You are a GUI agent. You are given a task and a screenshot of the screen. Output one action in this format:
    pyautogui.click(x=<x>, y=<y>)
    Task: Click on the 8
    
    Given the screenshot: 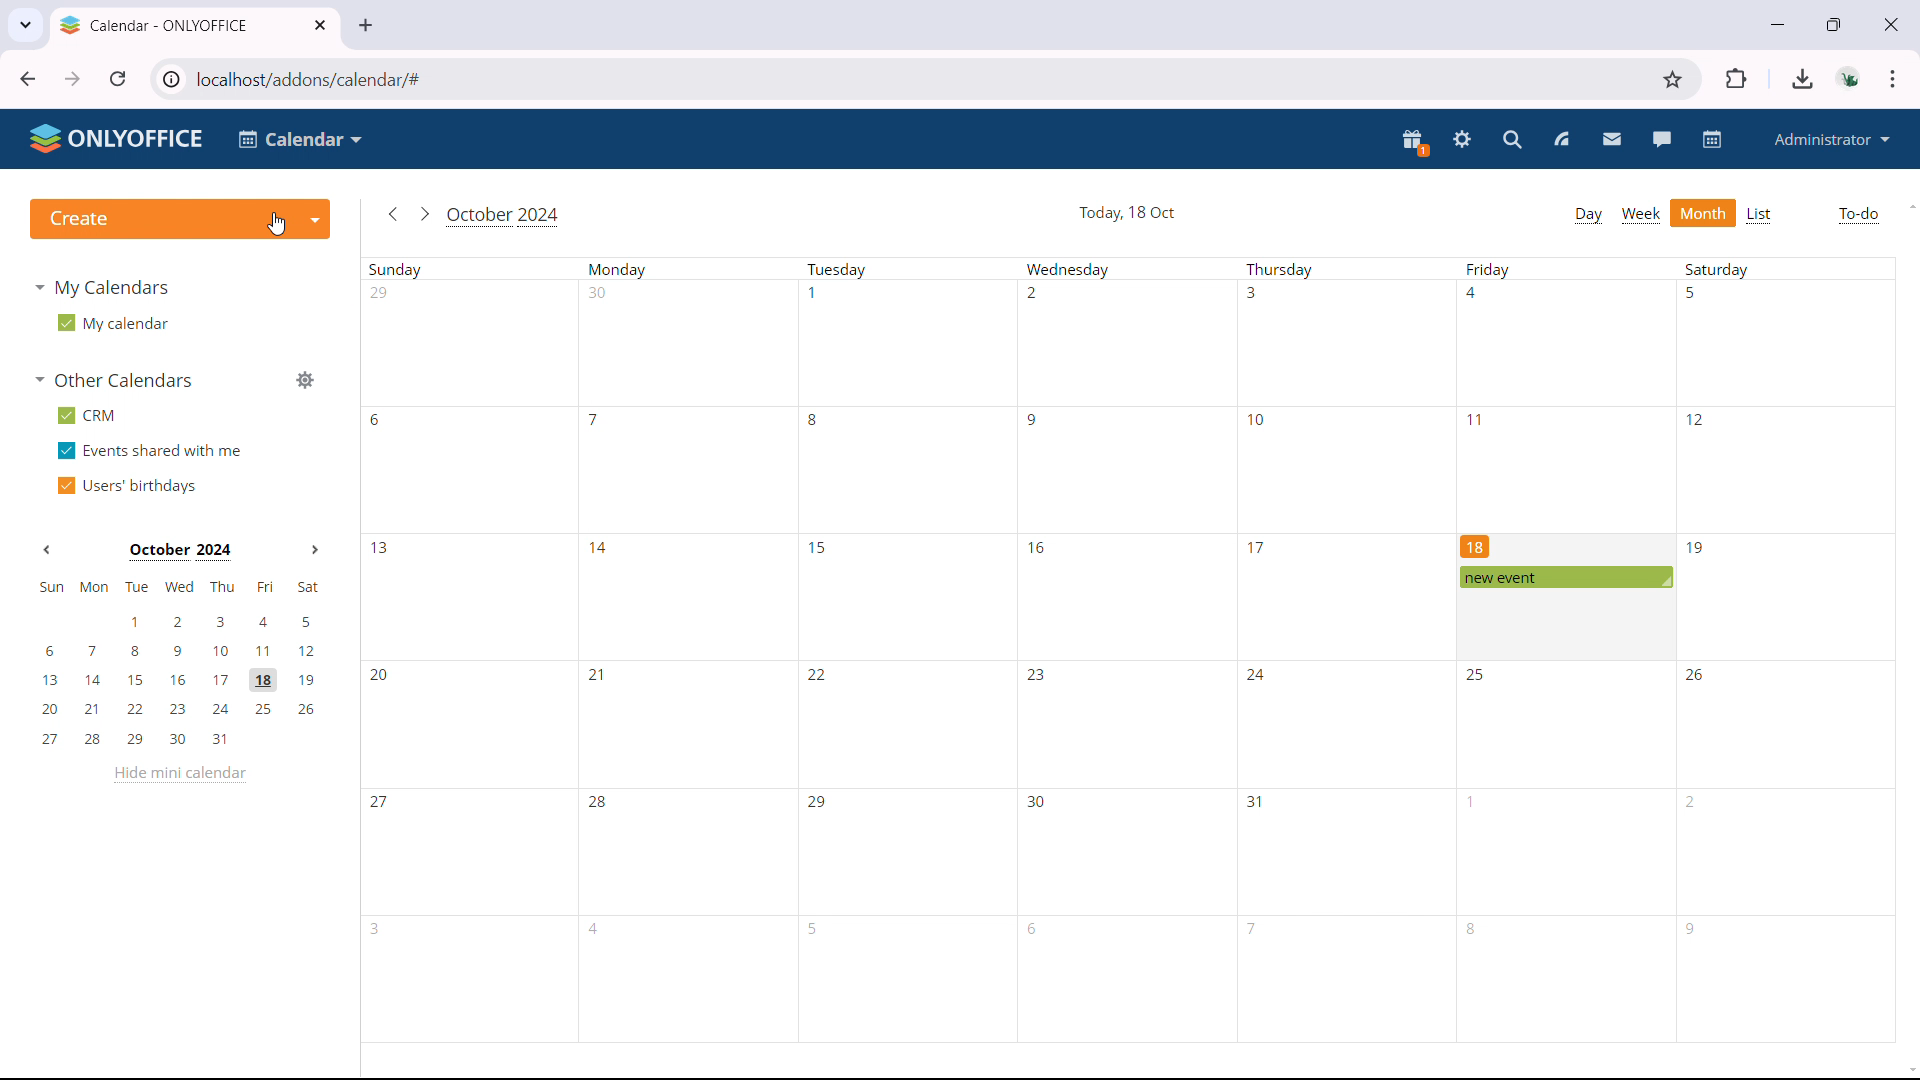 What is the action you would take?
    pyautogui.click(x=814, y=419)
    